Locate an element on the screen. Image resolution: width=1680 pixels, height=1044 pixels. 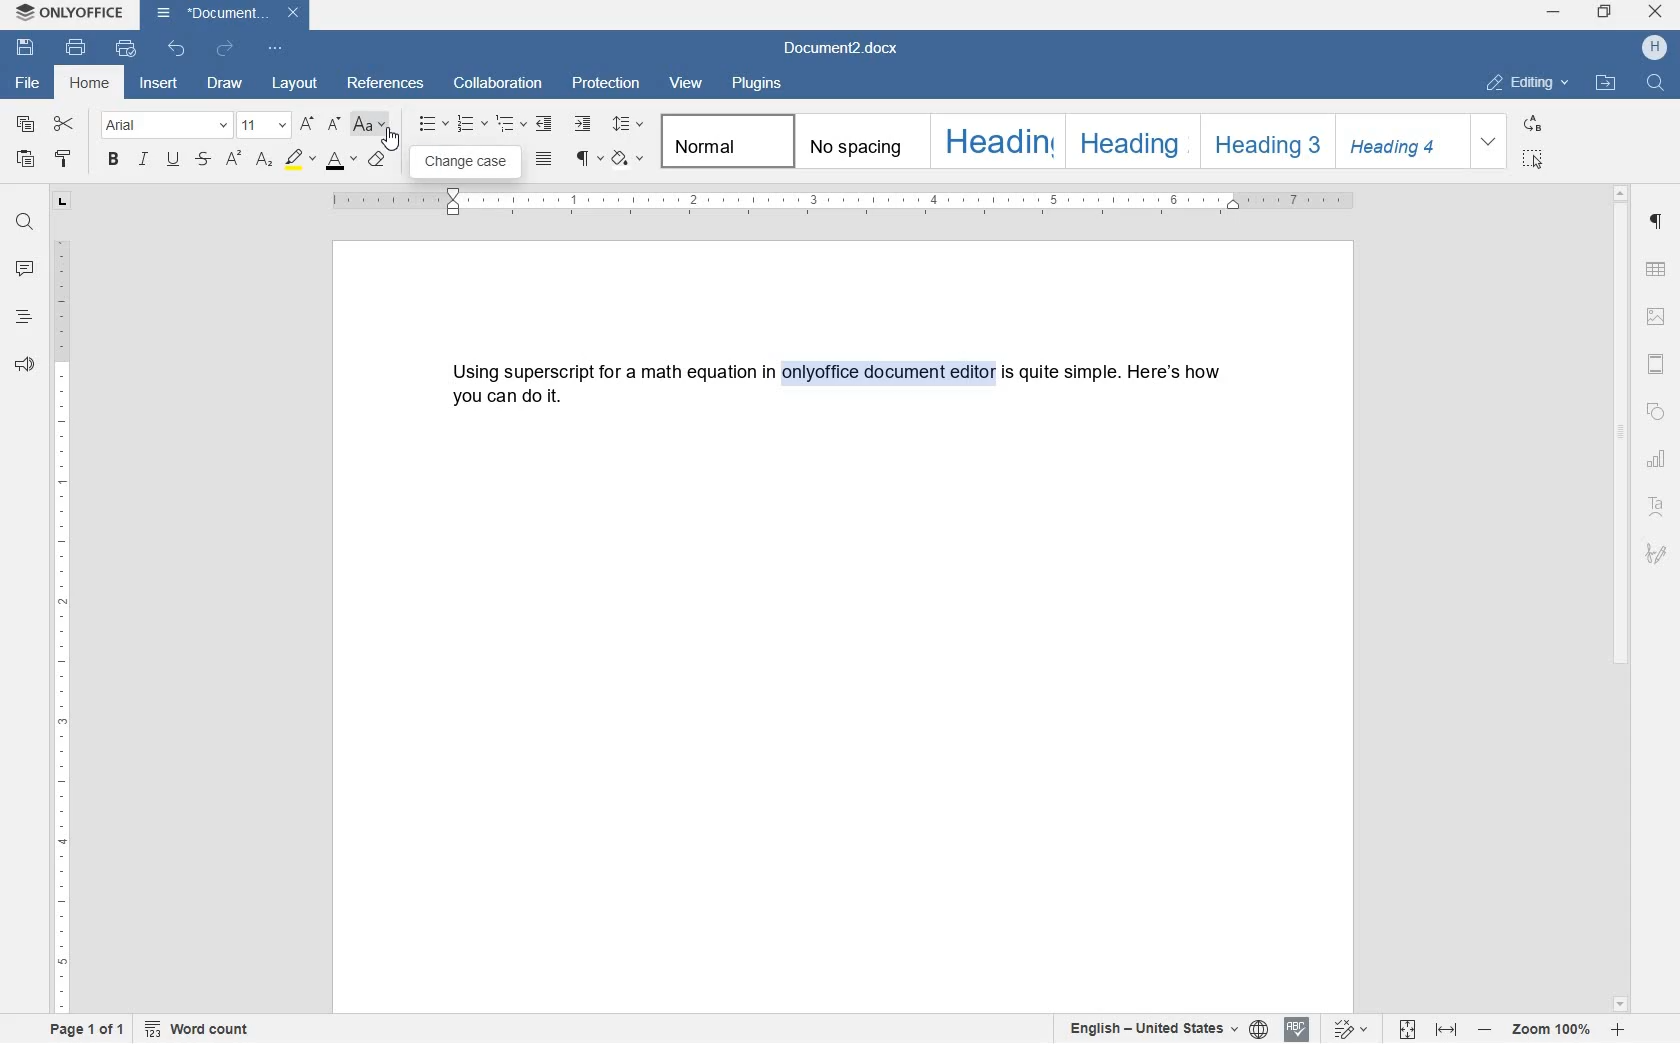
ONLYOFFICE is located at coordinates (68, 13).